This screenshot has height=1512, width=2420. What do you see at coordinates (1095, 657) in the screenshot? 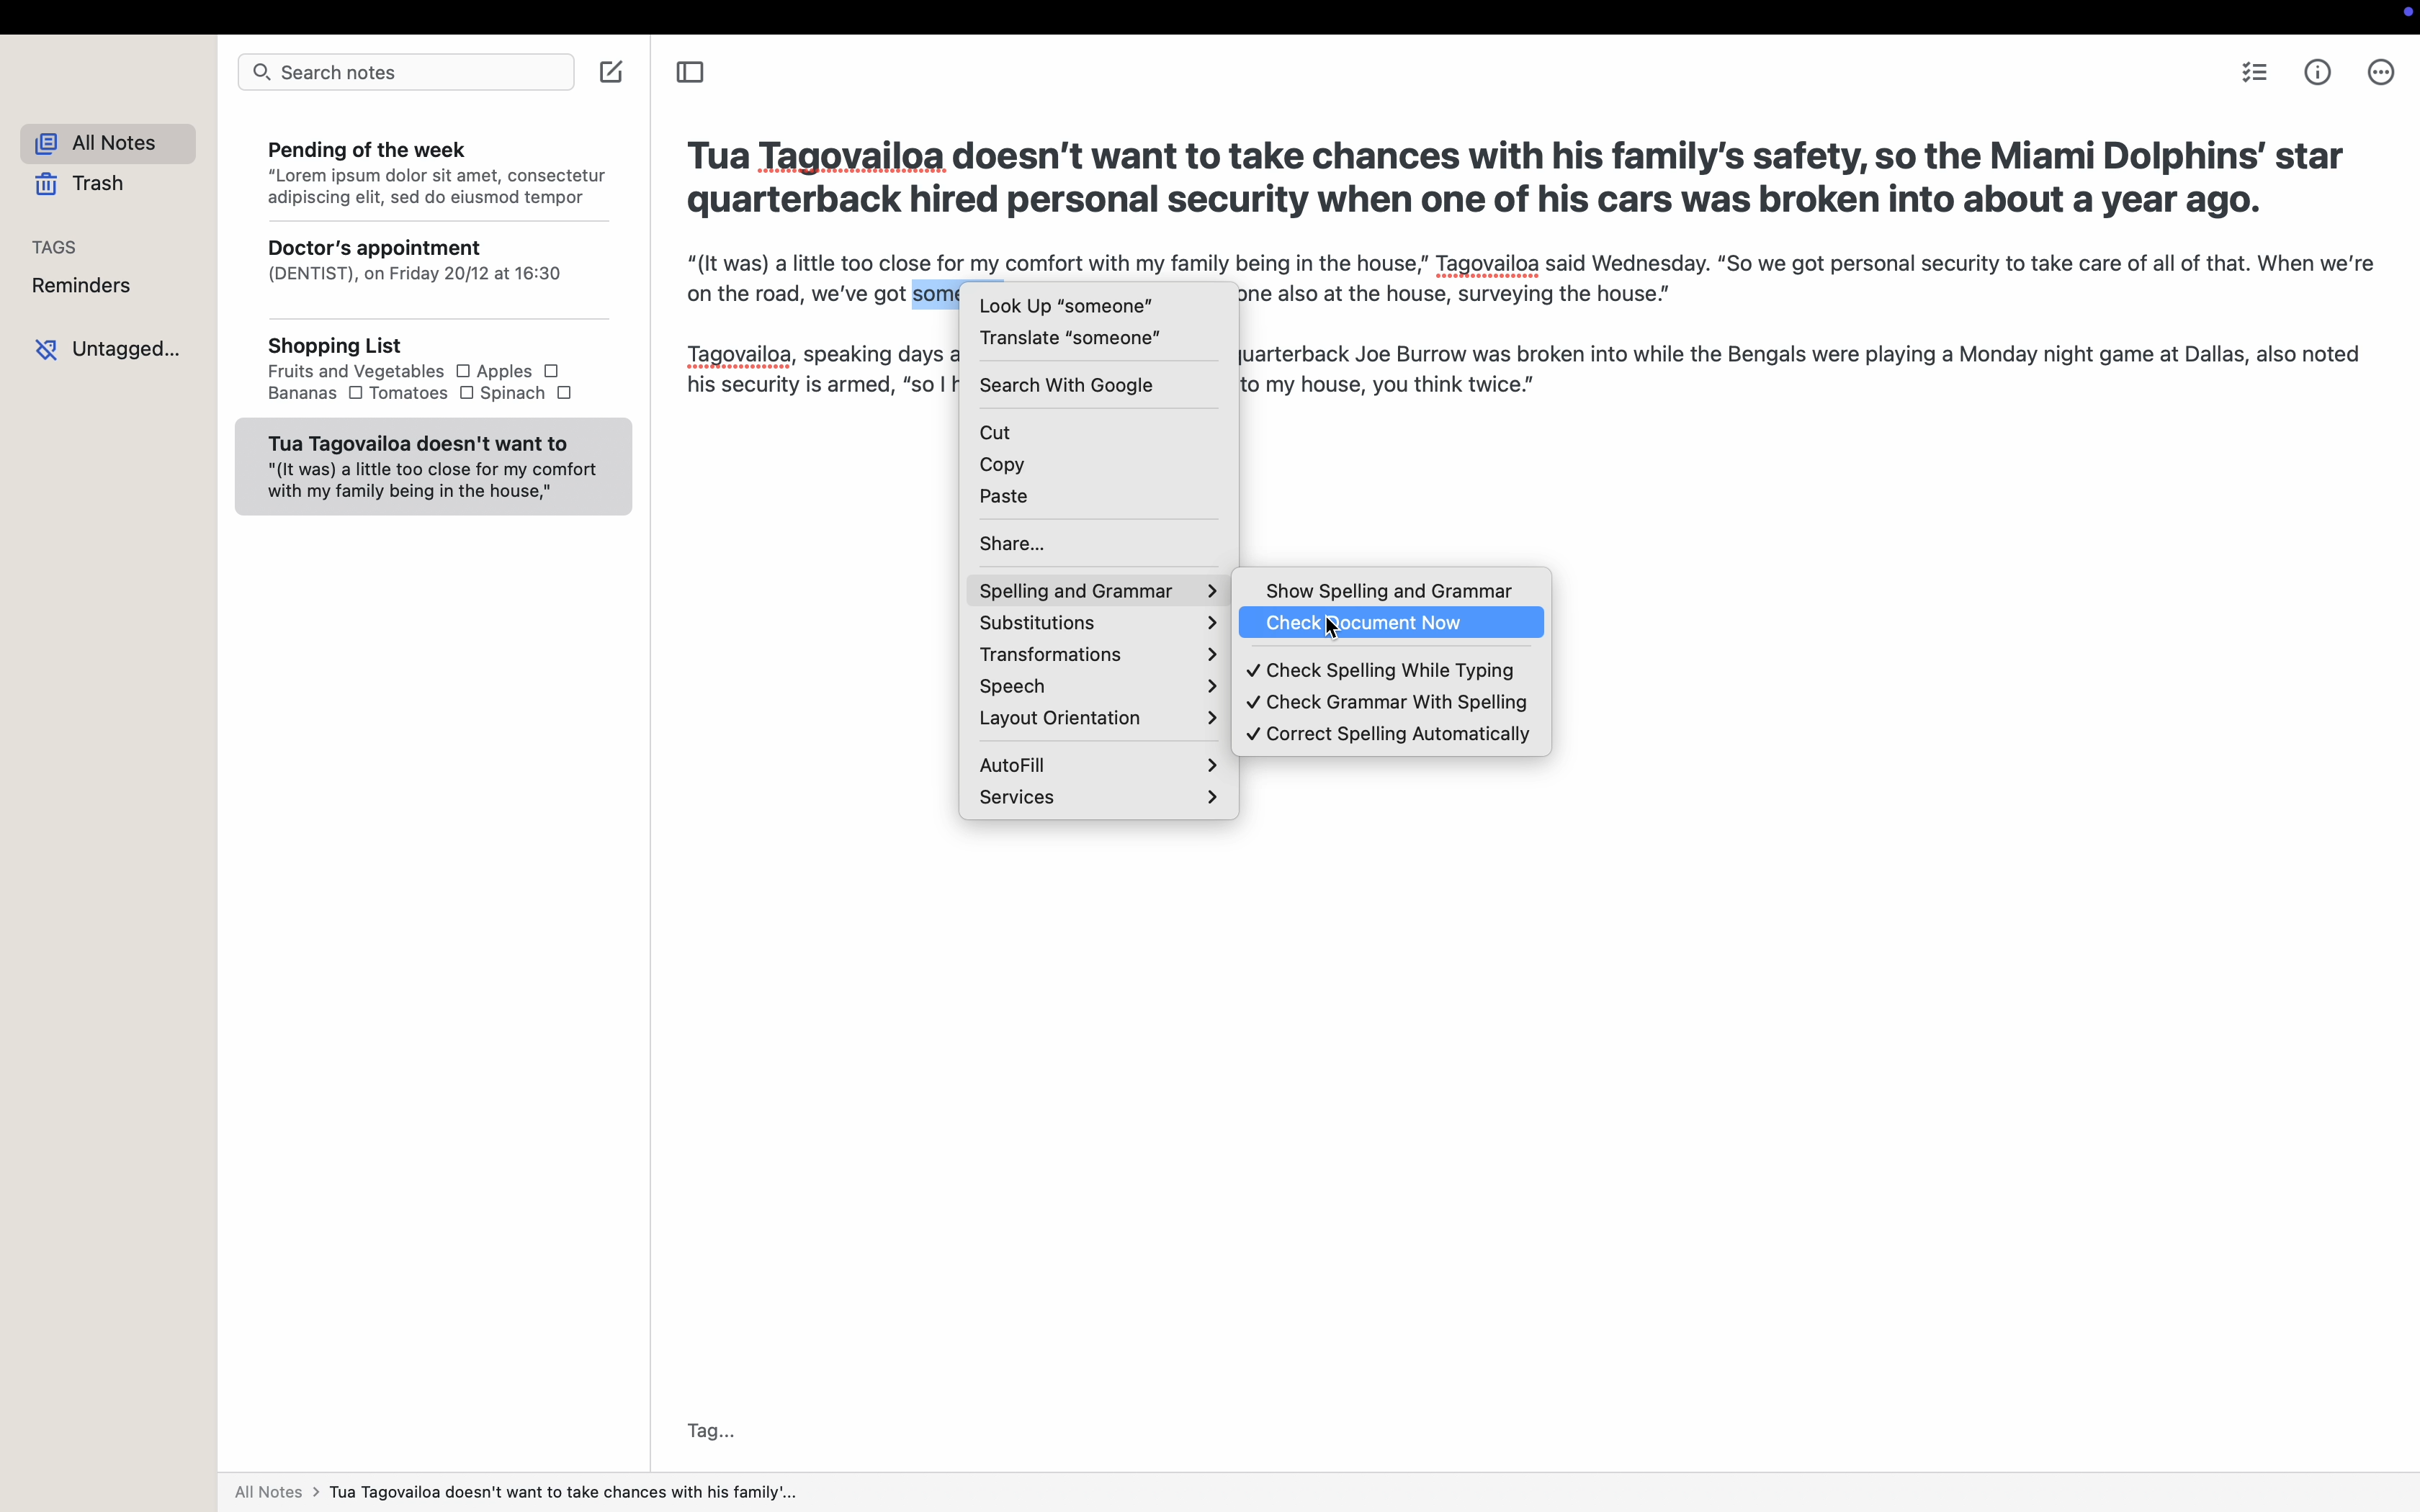
I see `transformations` at bounding box center [1095, 657].